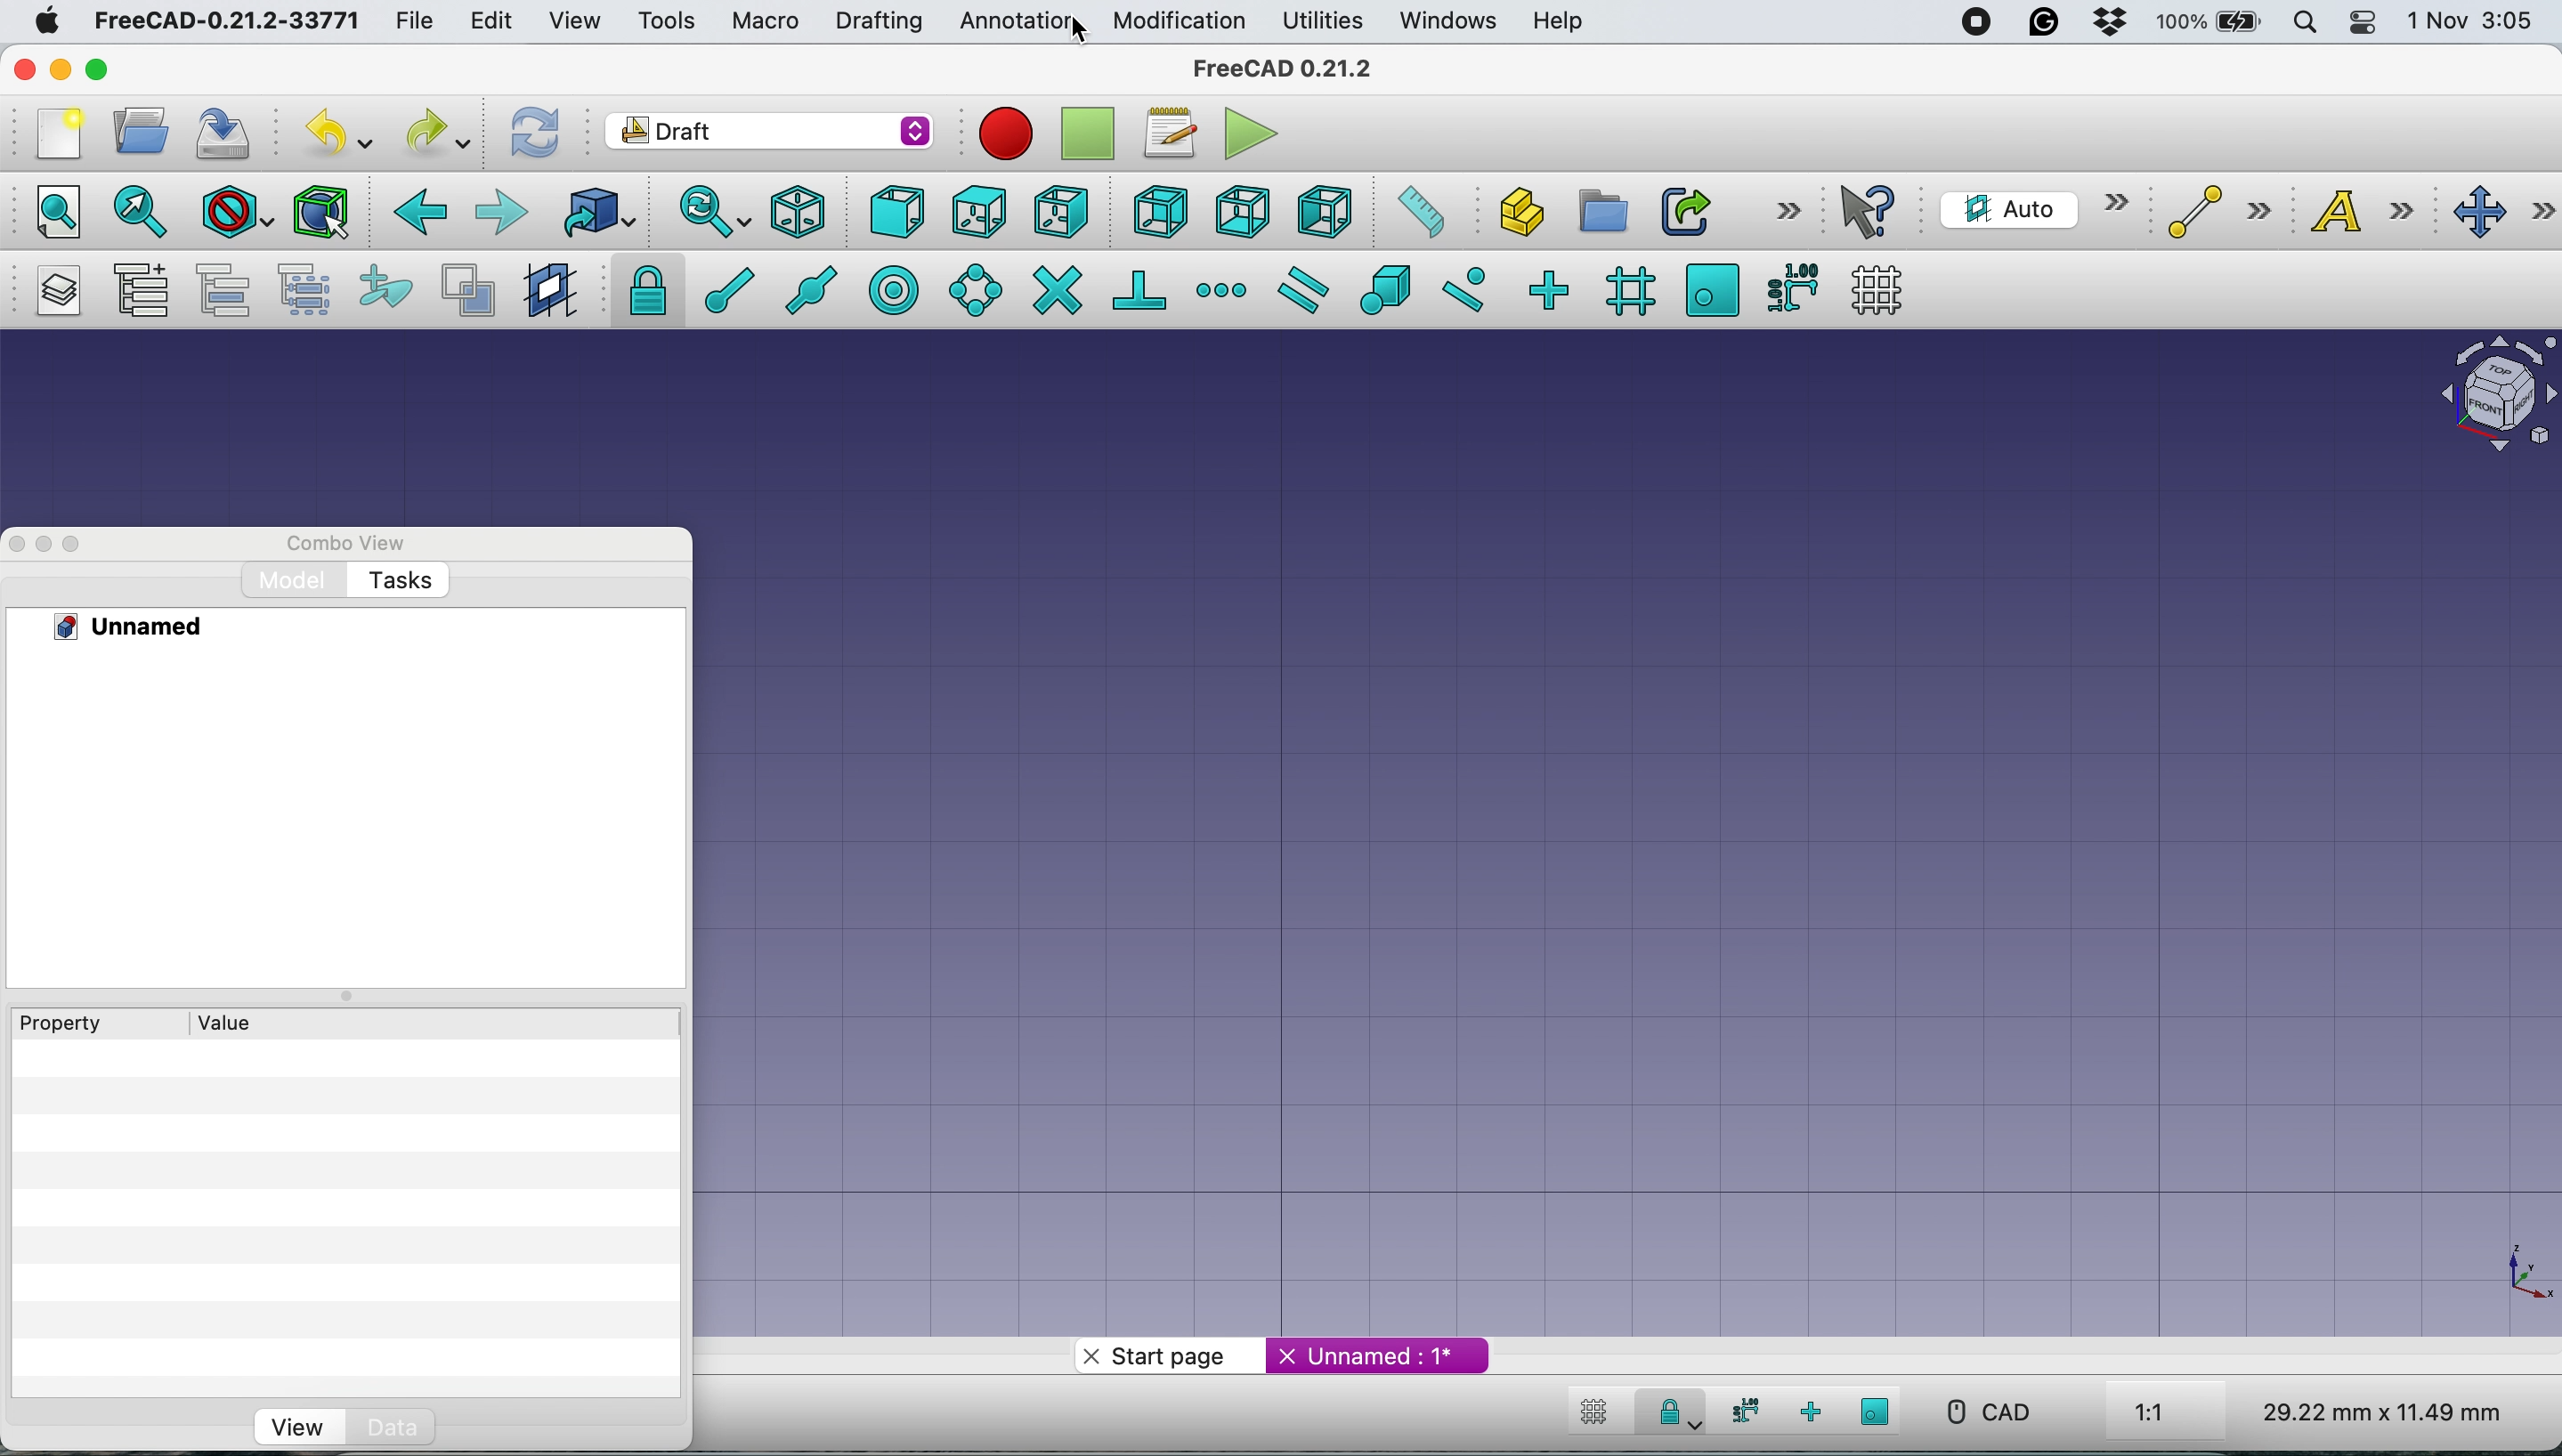 Image resolution: width=2562 pixels, height=1456 pixels. I want to click on freecad, so click(1293, 71).